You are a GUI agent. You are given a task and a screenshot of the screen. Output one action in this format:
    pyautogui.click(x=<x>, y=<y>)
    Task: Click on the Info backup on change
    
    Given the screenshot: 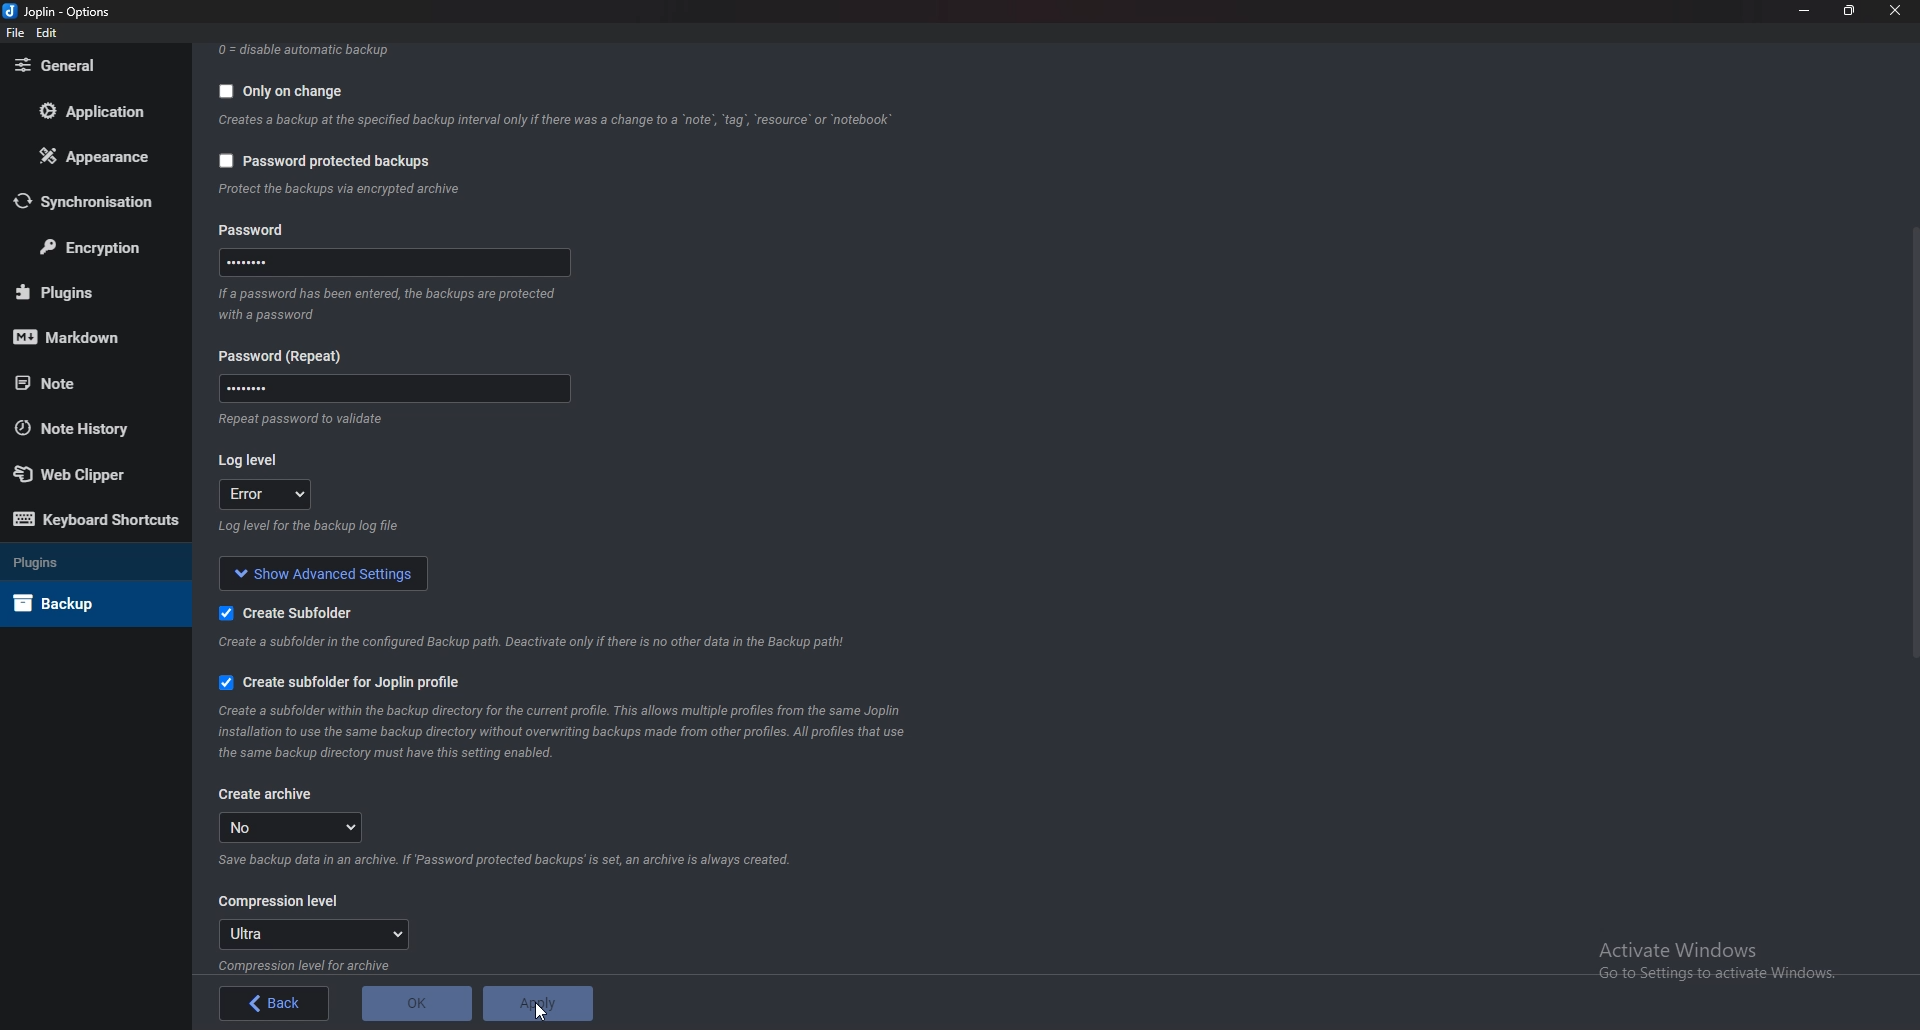 What is the action you would take?
    pyautogui.click(x=558, y=121)
    